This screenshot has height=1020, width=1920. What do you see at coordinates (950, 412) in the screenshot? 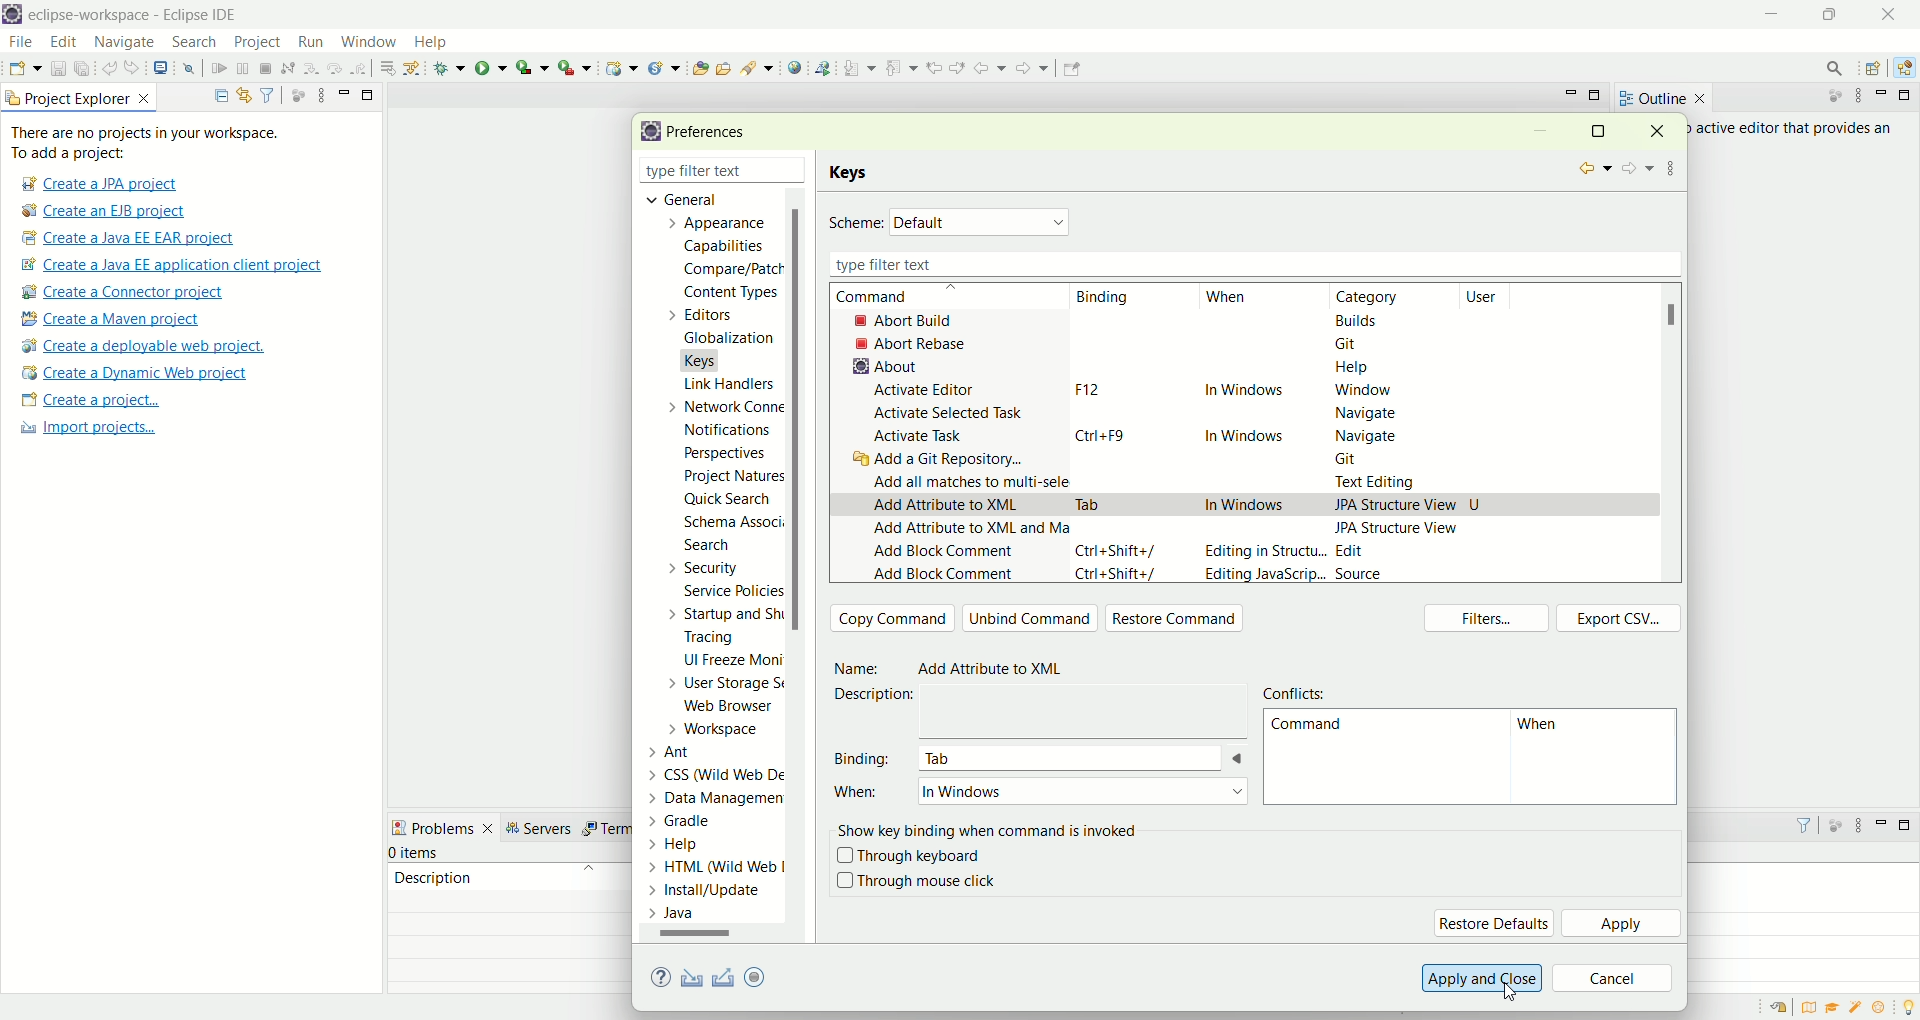
I see `activate selected task` at bounding box center [950, 412].